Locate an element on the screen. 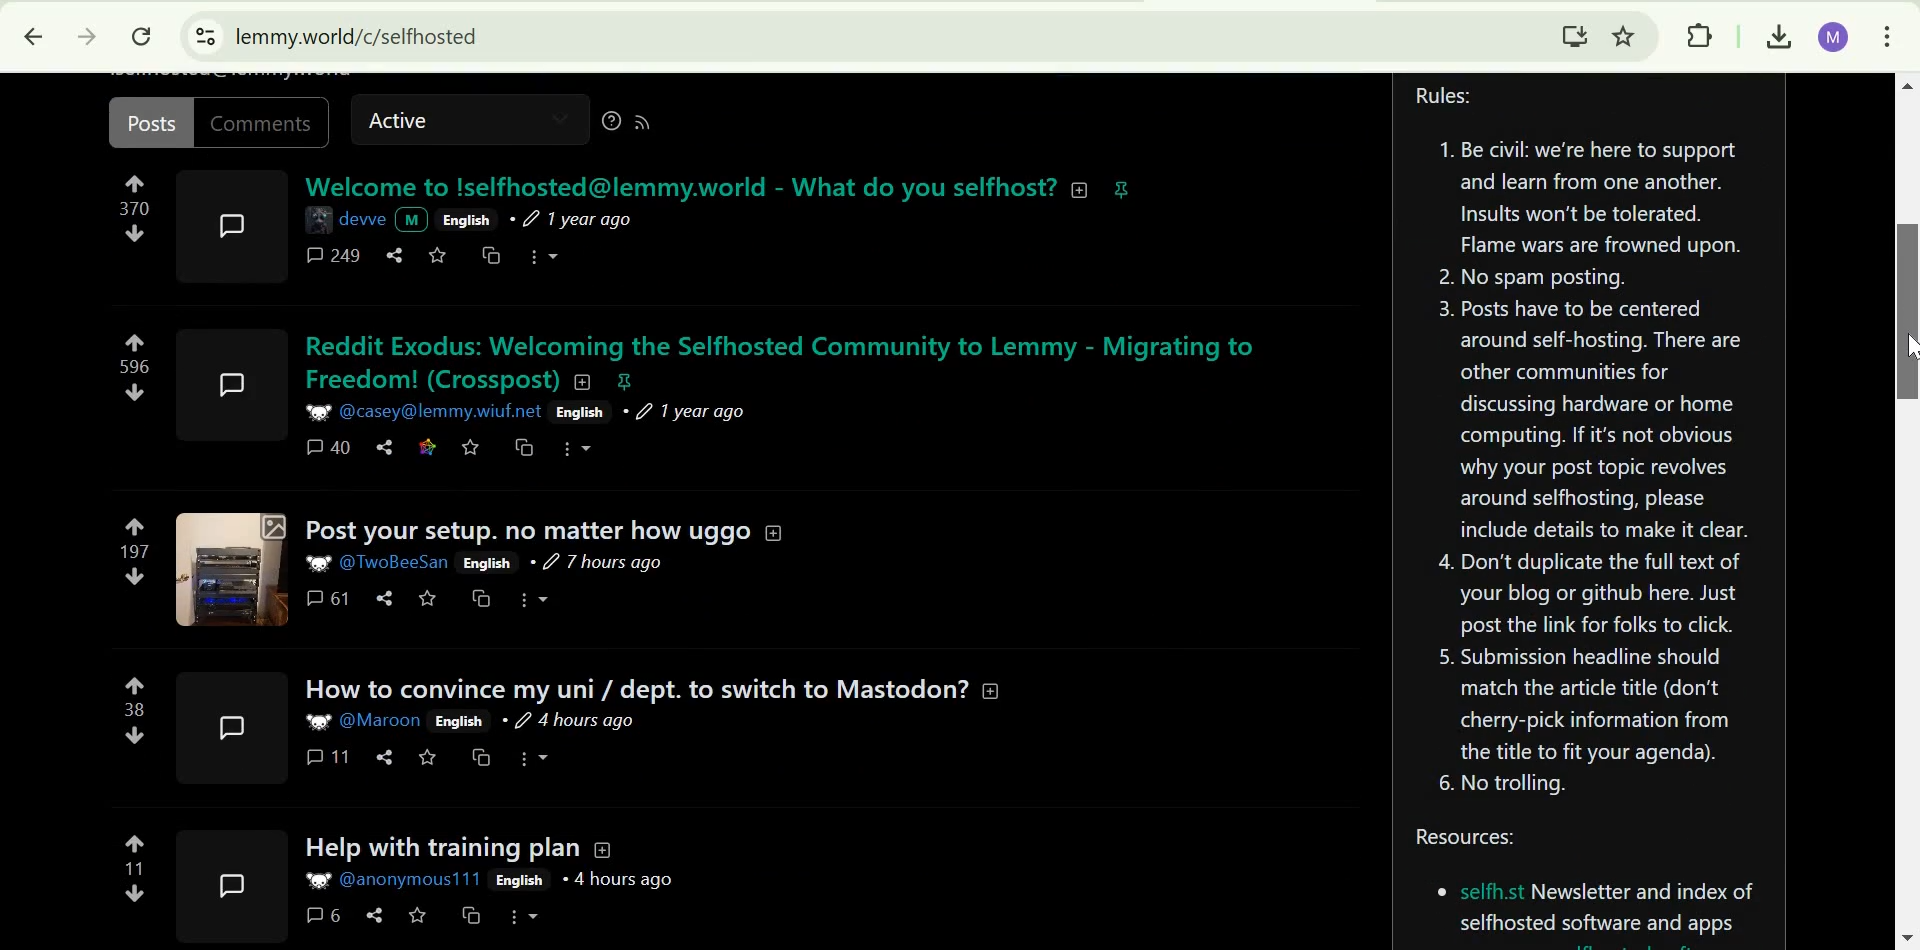 This screenshot has height=950, width=1920. expand here is located at coordinates (236, 377).